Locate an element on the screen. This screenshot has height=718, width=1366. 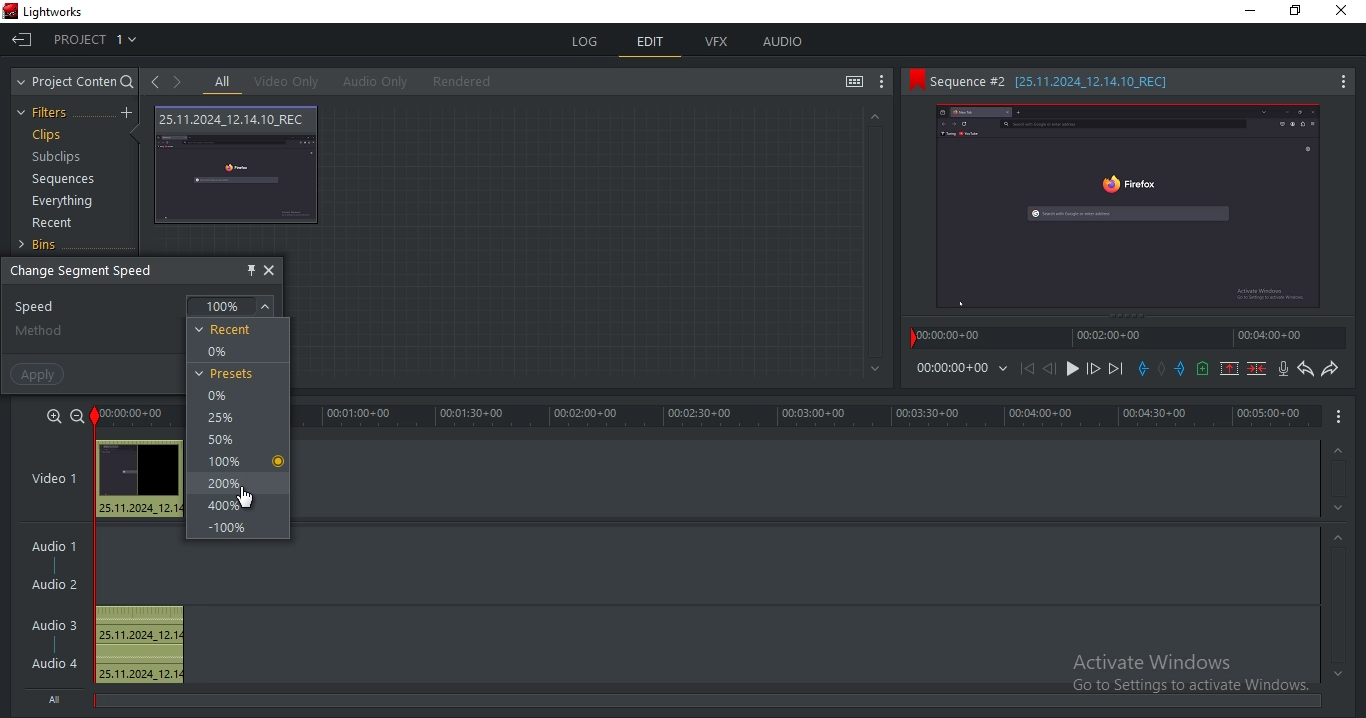
0% is located at coordinates (223, 351).